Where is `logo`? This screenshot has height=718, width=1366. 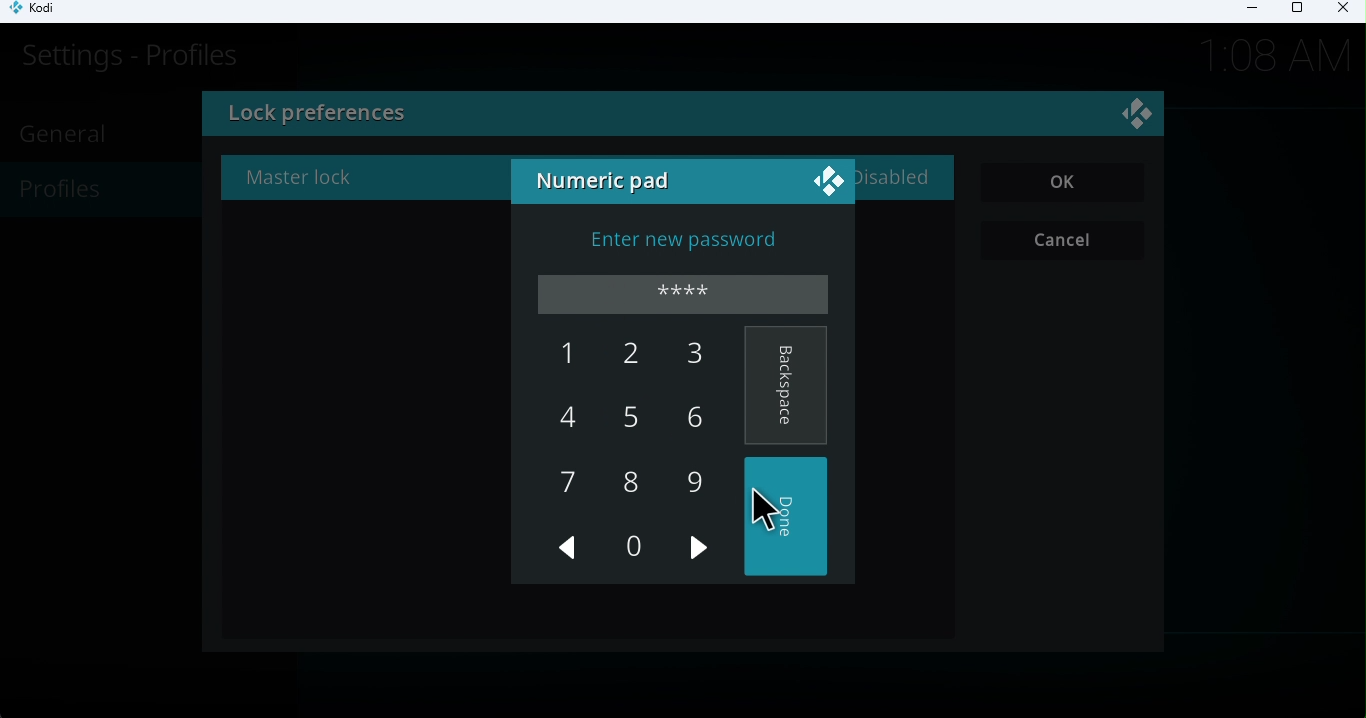 logo is located at coordinates (1140, 117).